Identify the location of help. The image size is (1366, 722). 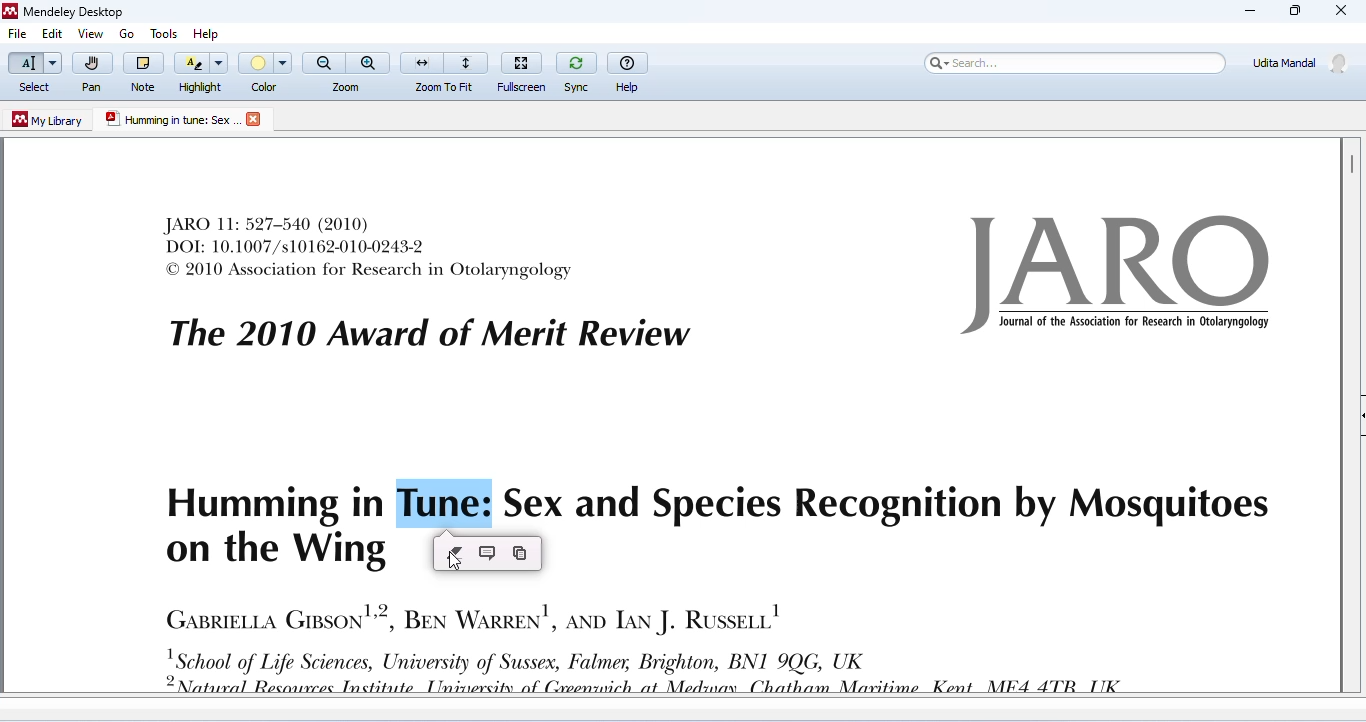
(211, 30).